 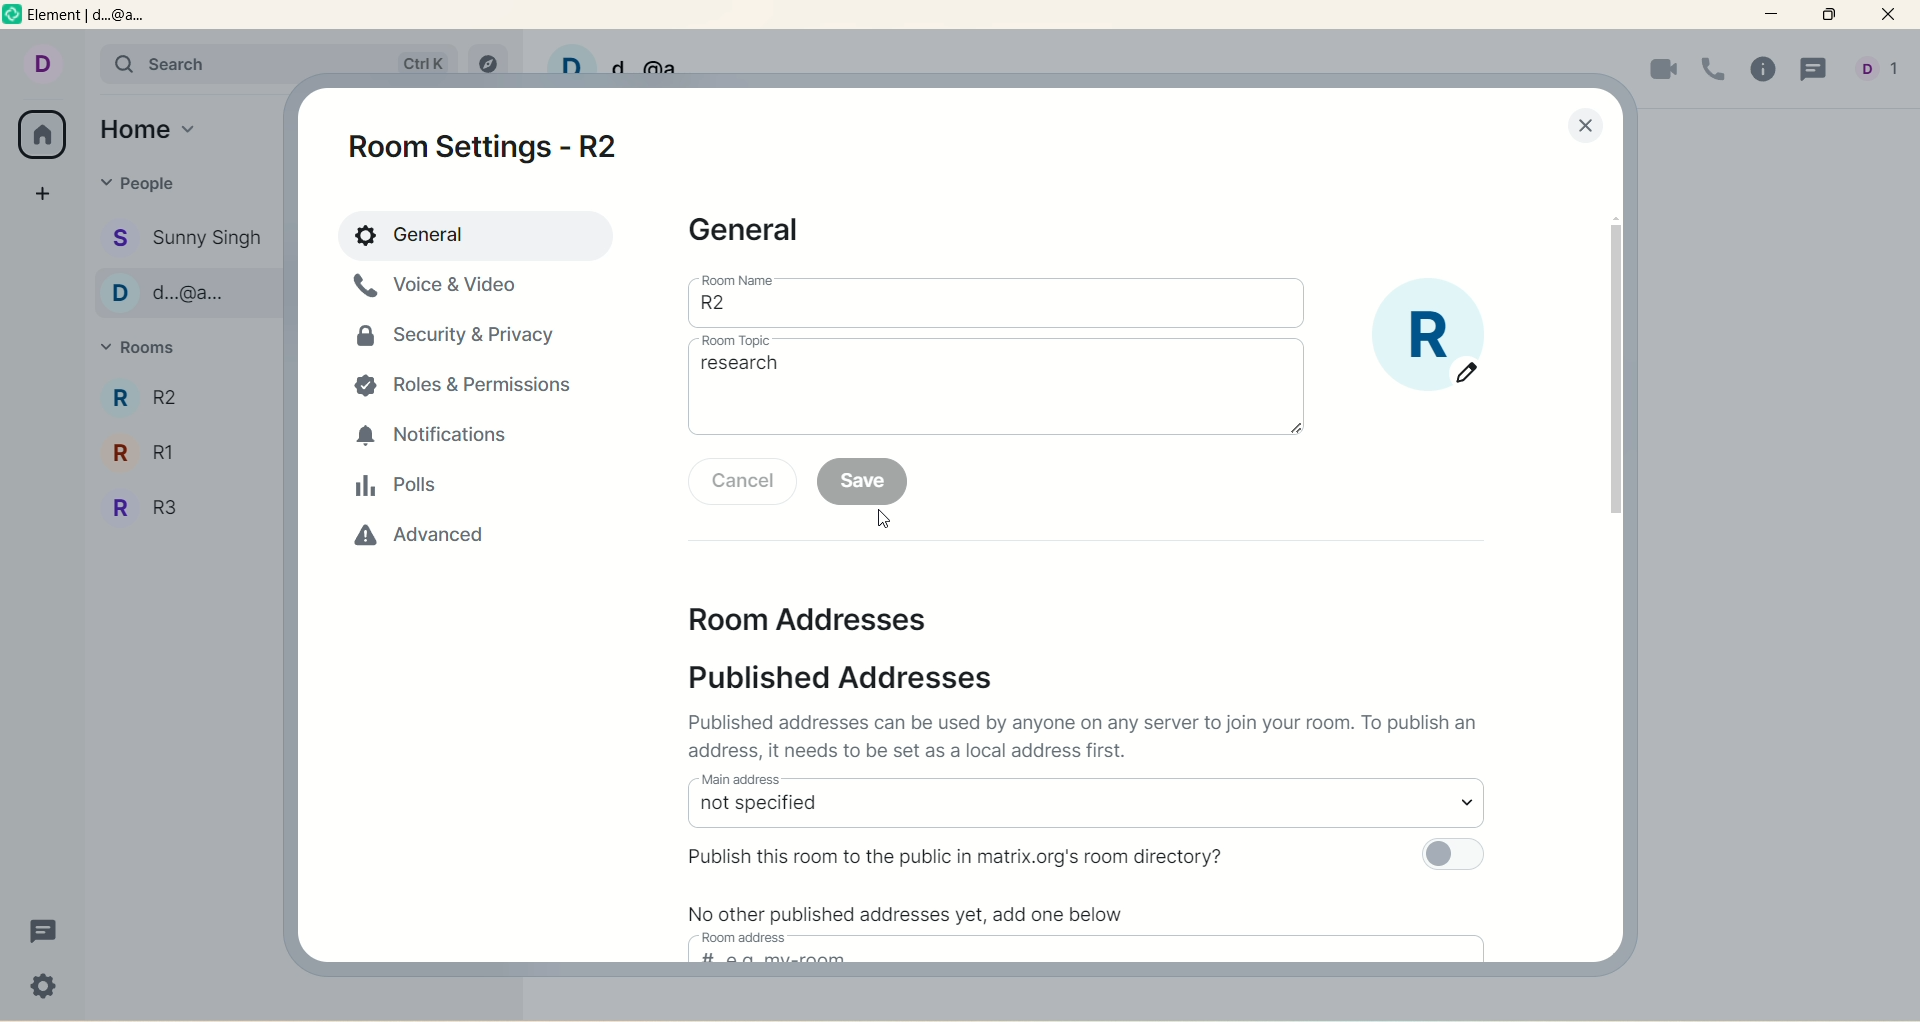 I want to click on polls, so click(x=398, y=488).